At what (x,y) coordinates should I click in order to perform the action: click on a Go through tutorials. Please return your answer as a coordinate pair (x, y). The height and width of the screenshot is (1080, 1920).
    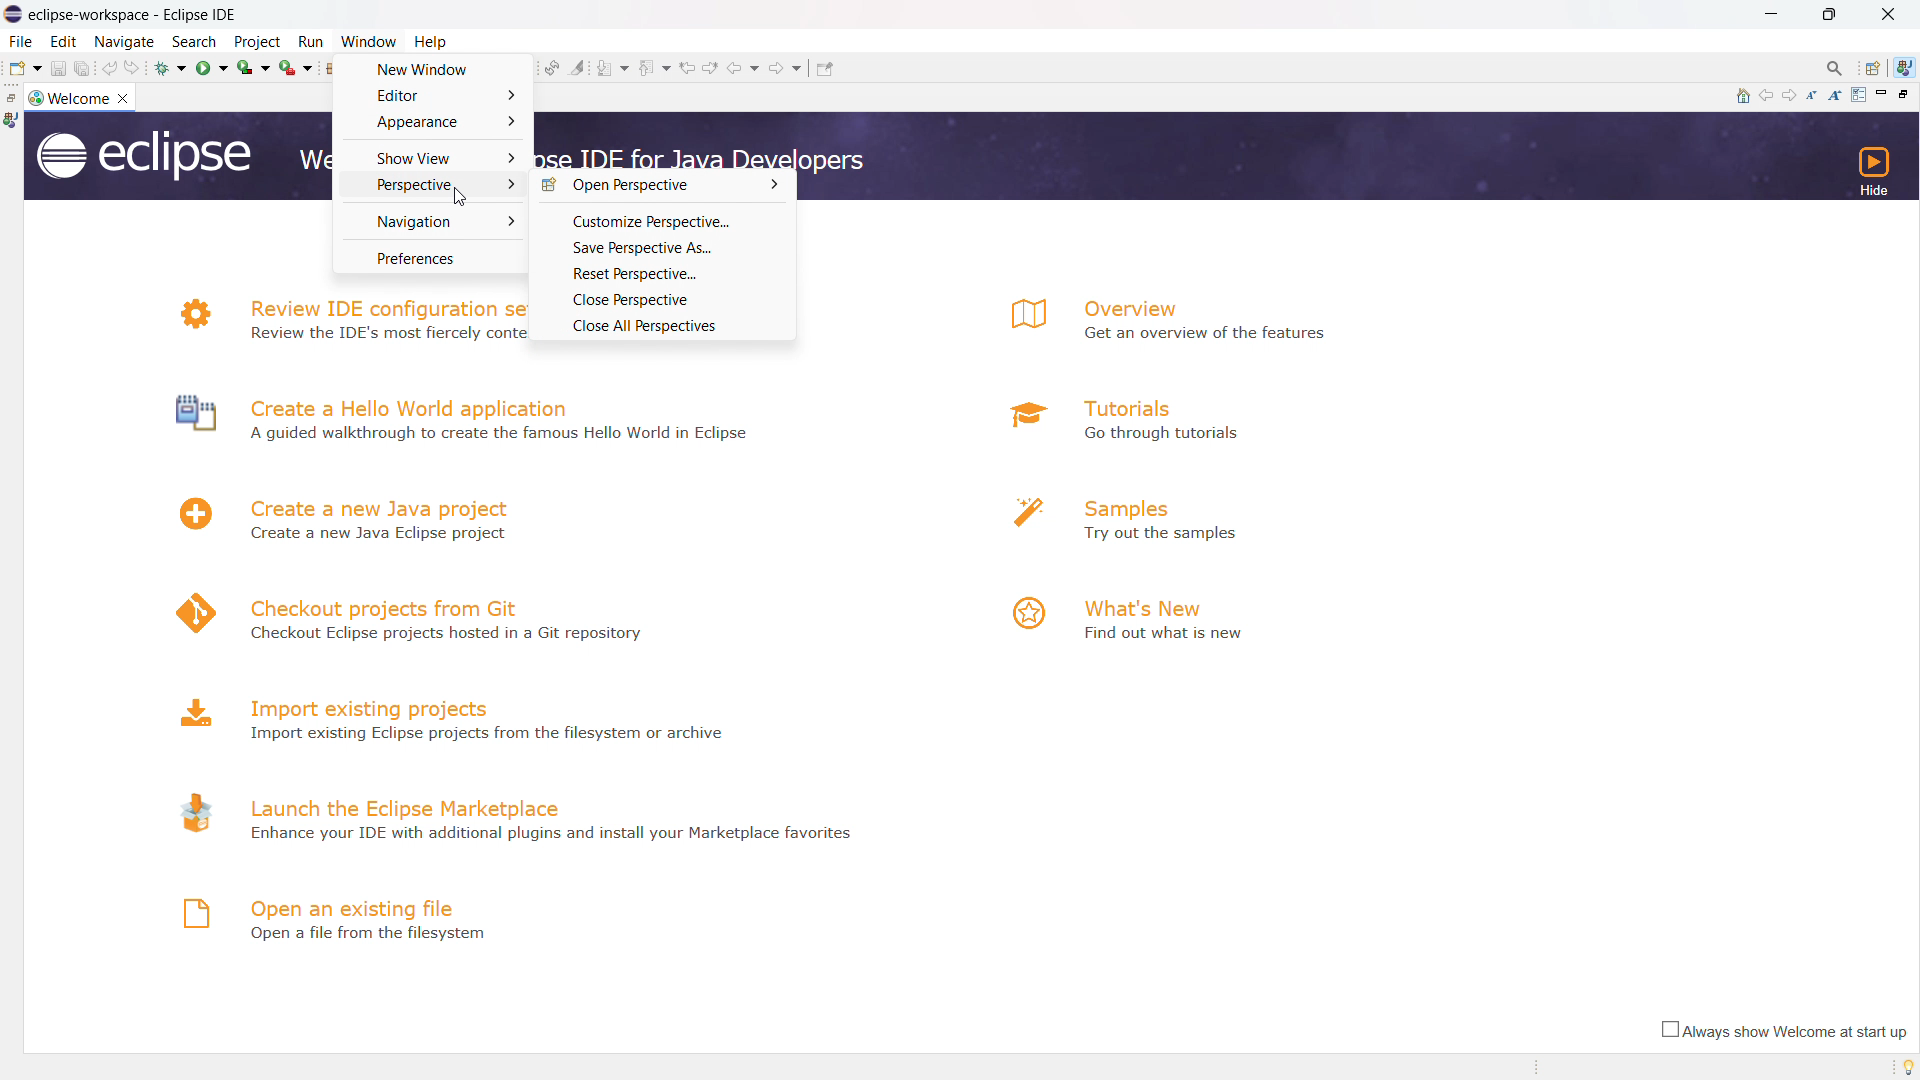
    Looking at the image, I should click on (1182, 432).